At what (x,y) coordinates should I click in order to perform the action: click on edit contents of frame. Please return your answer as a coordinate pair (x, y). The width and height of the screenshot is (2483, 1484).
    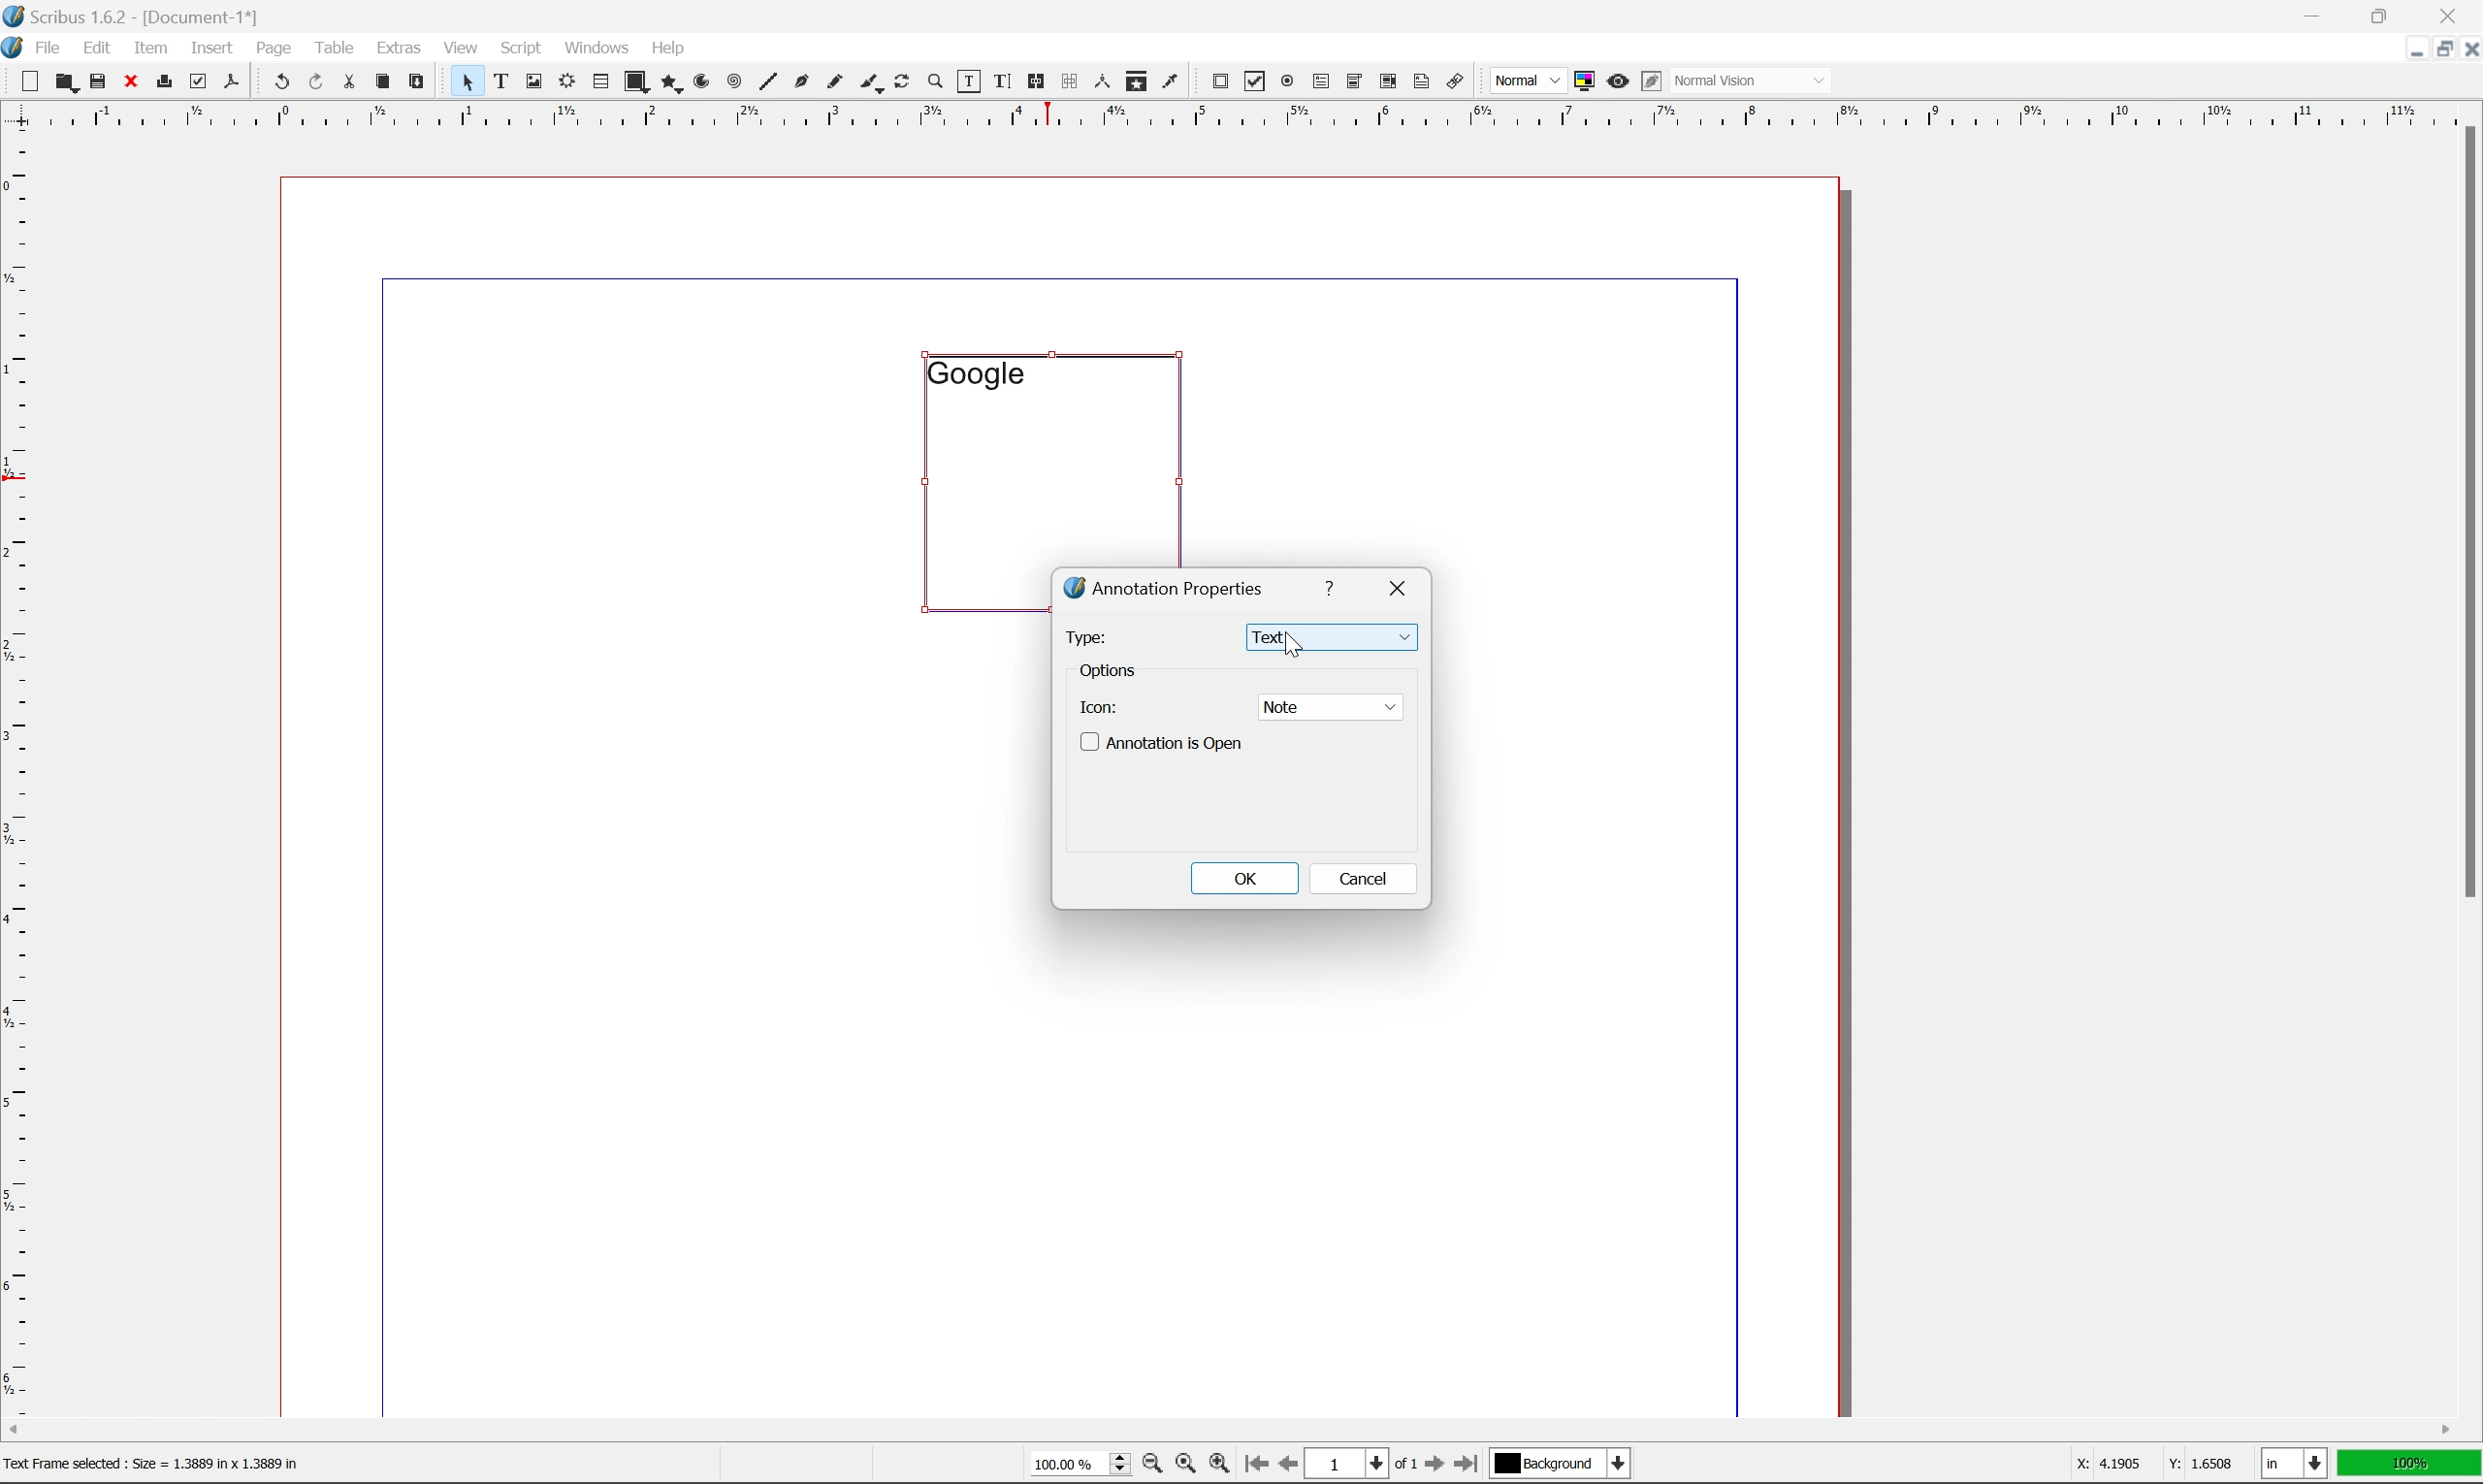
    Looking at the image, I should click on (967, 80).